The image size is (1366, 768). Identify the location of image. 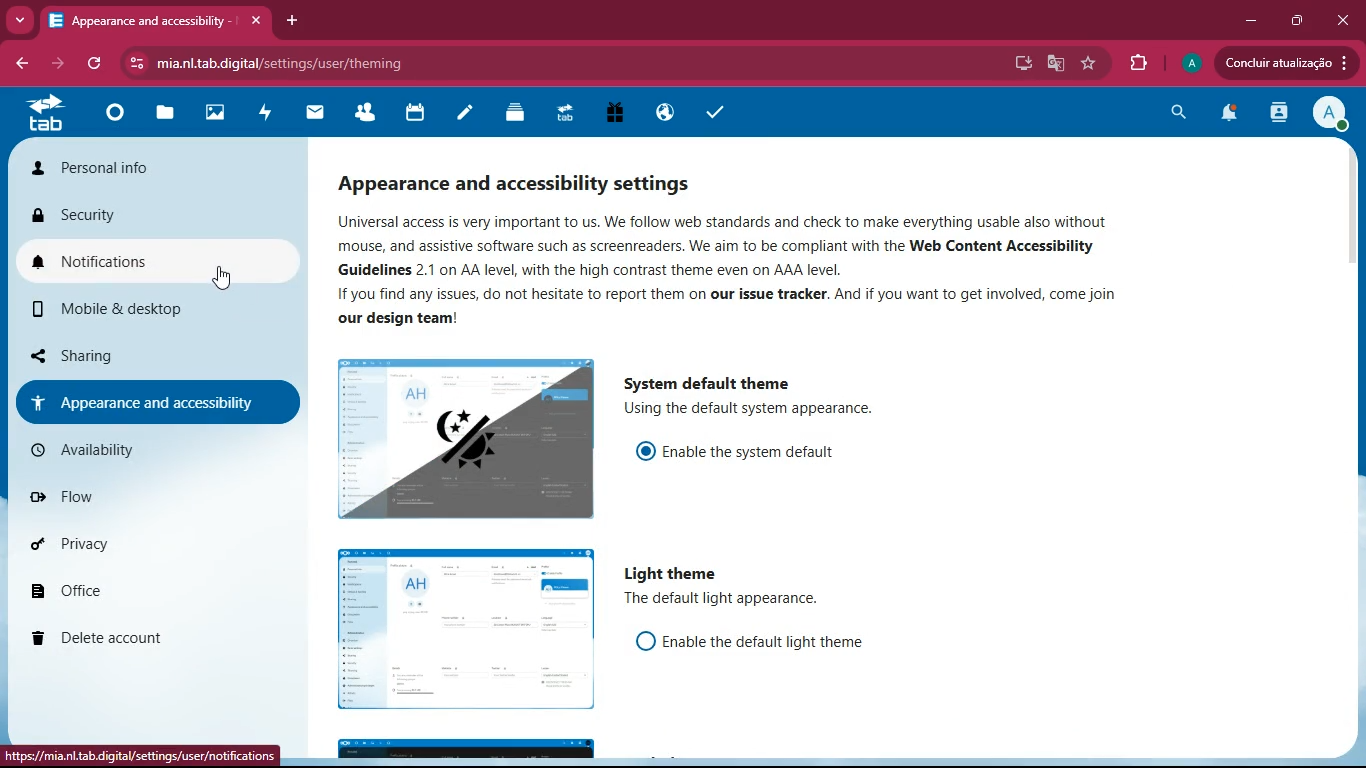
(470, 444).